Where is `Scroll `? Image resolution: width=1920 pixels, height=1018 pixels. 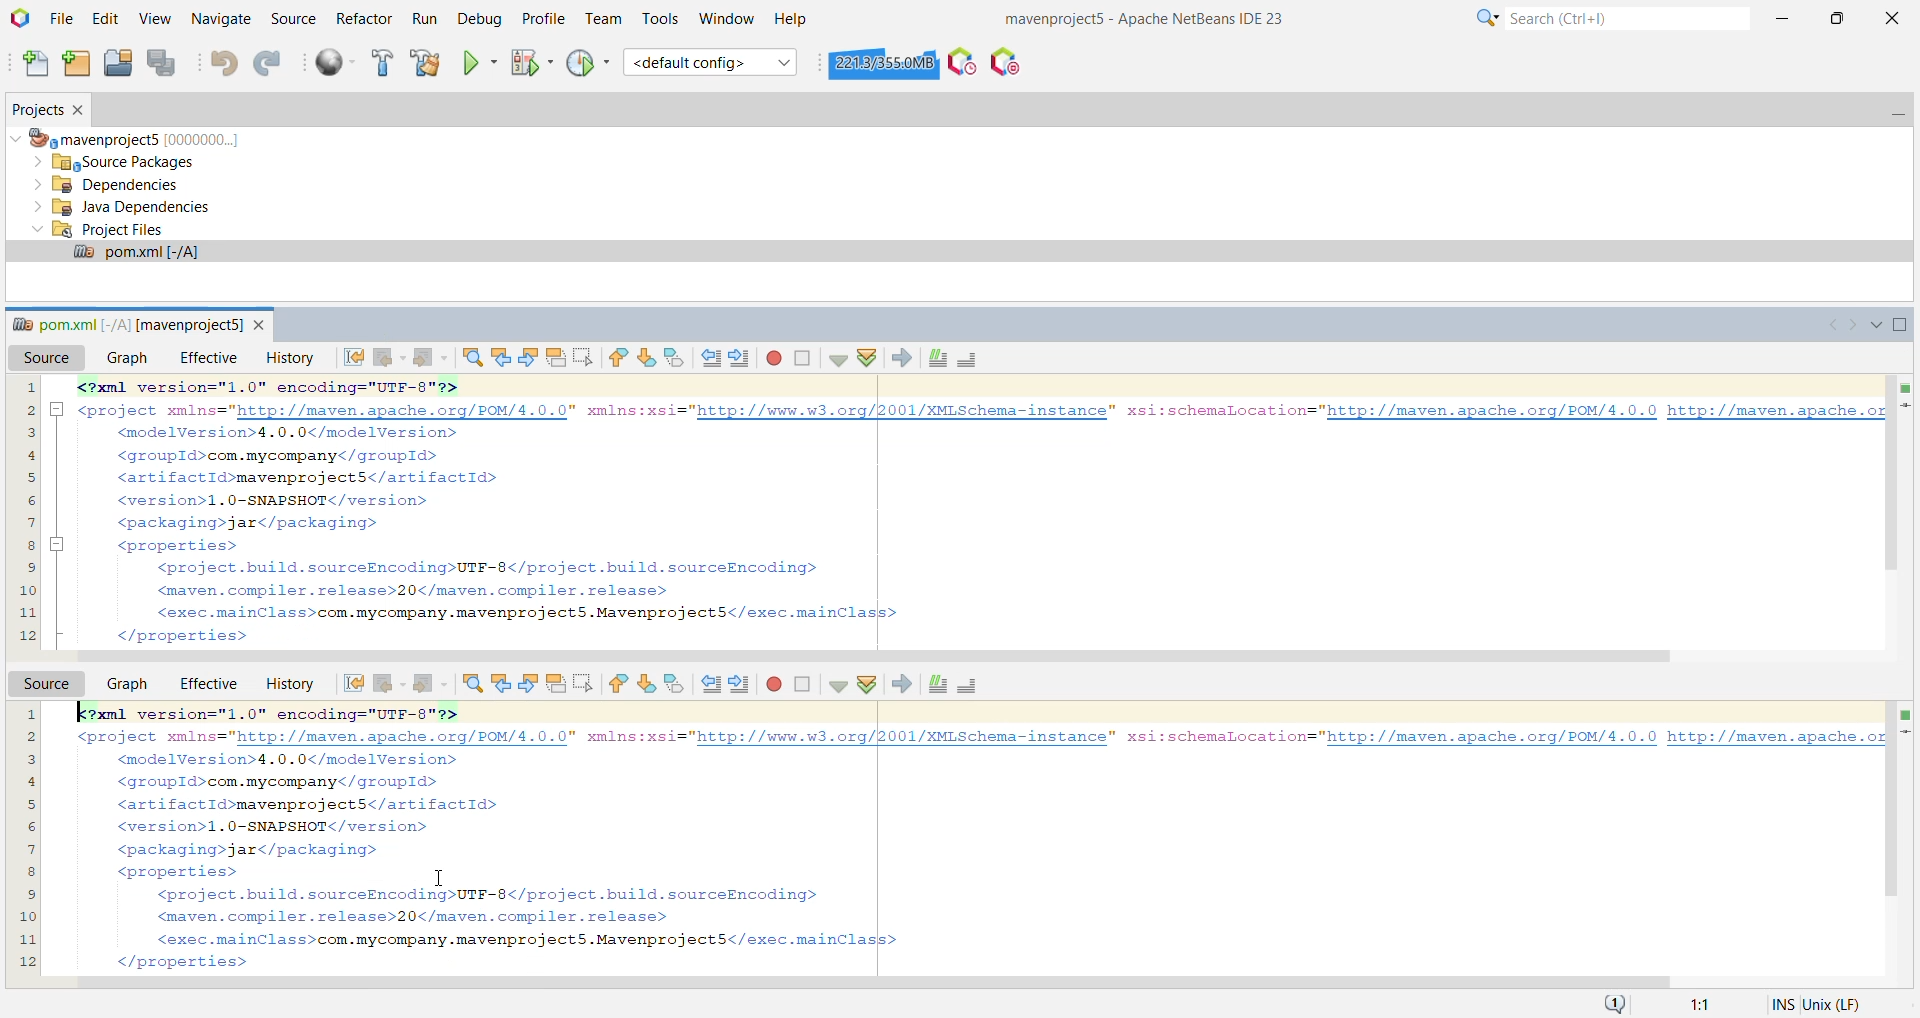 Scroll  is located at coordinates (880, 657).